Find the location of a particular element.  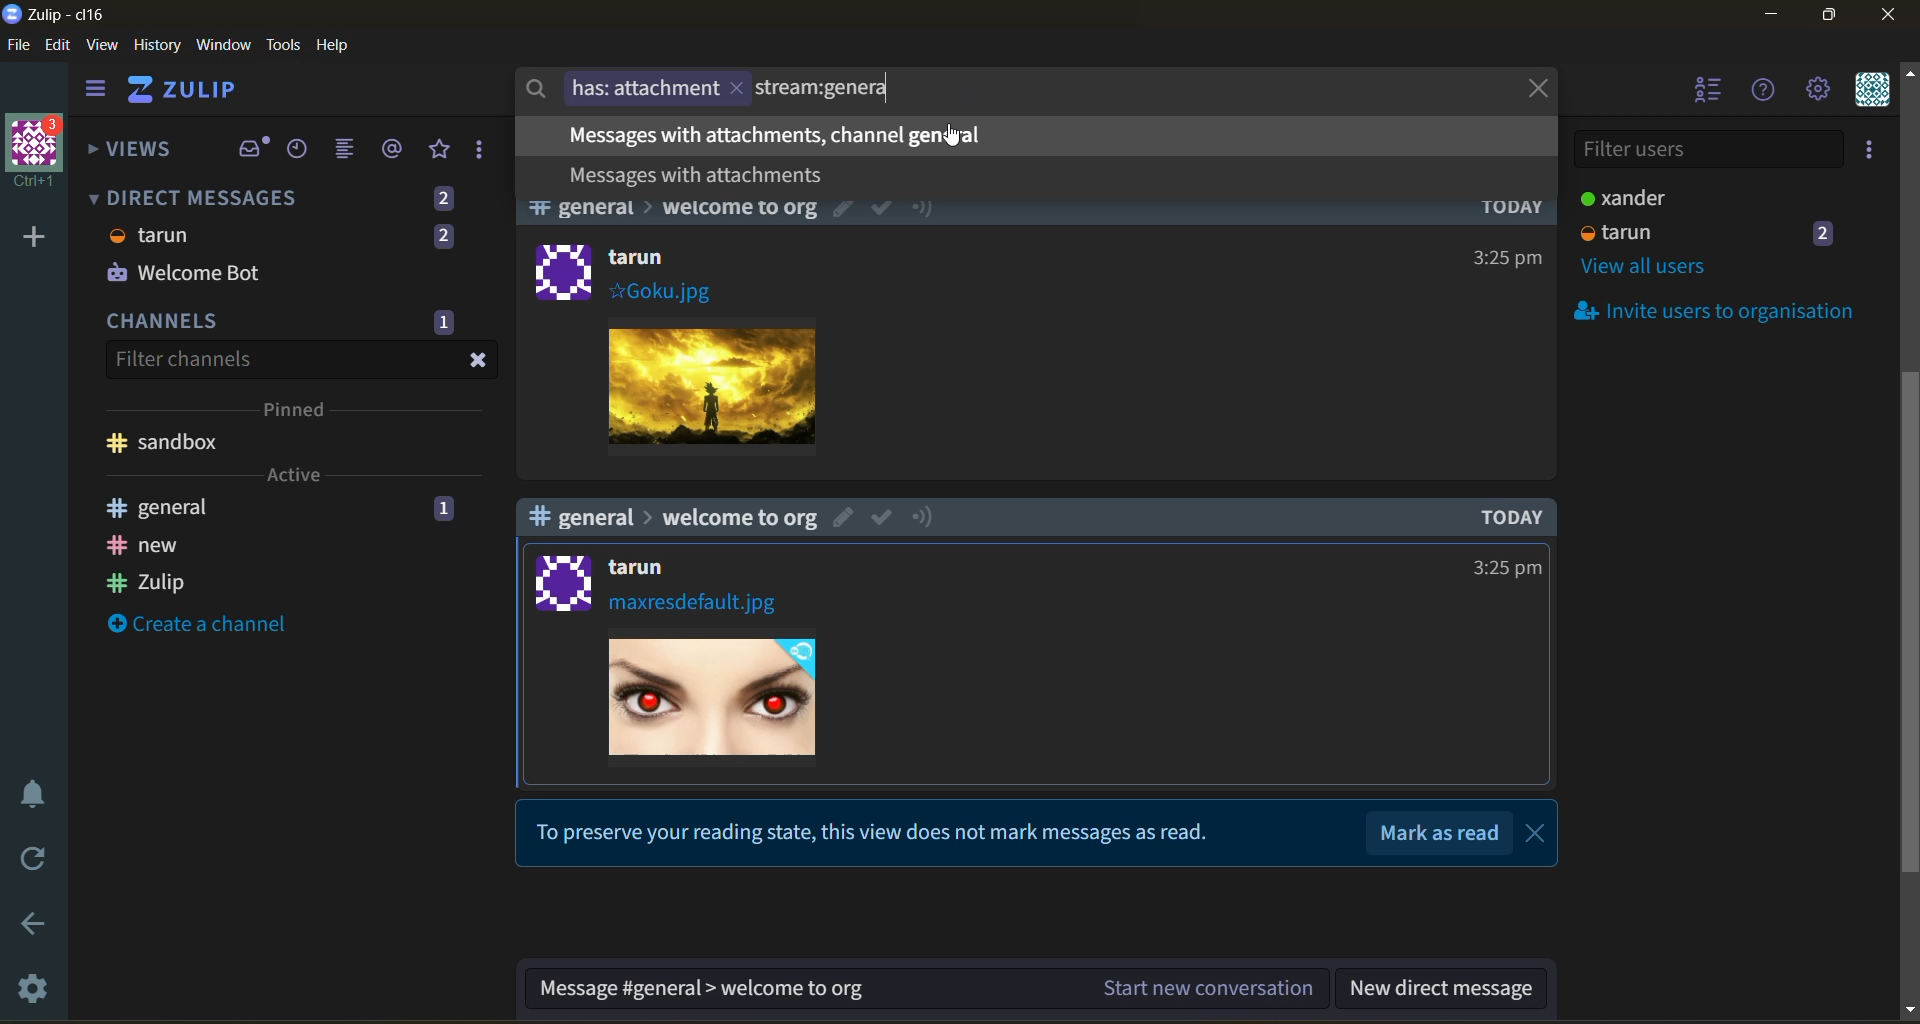

add a new organisation is located at coordinates (35, 236).